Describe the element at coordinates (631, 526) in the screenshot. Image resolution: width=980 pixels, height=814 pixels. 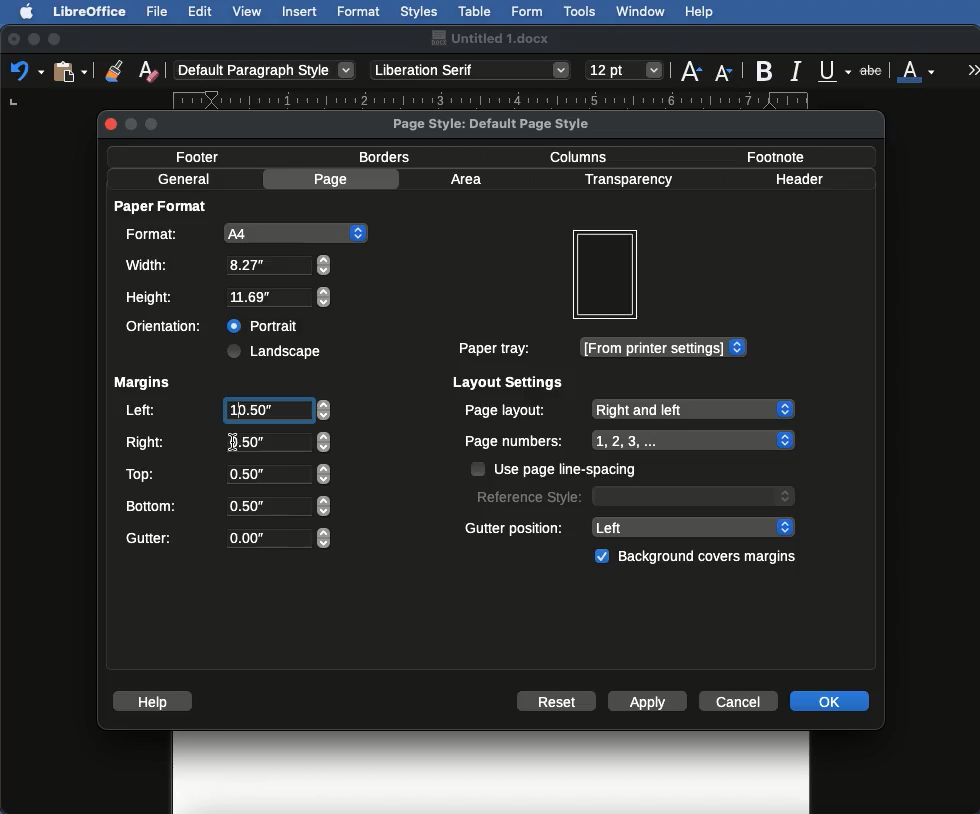
I see `Gutter position` at that location.